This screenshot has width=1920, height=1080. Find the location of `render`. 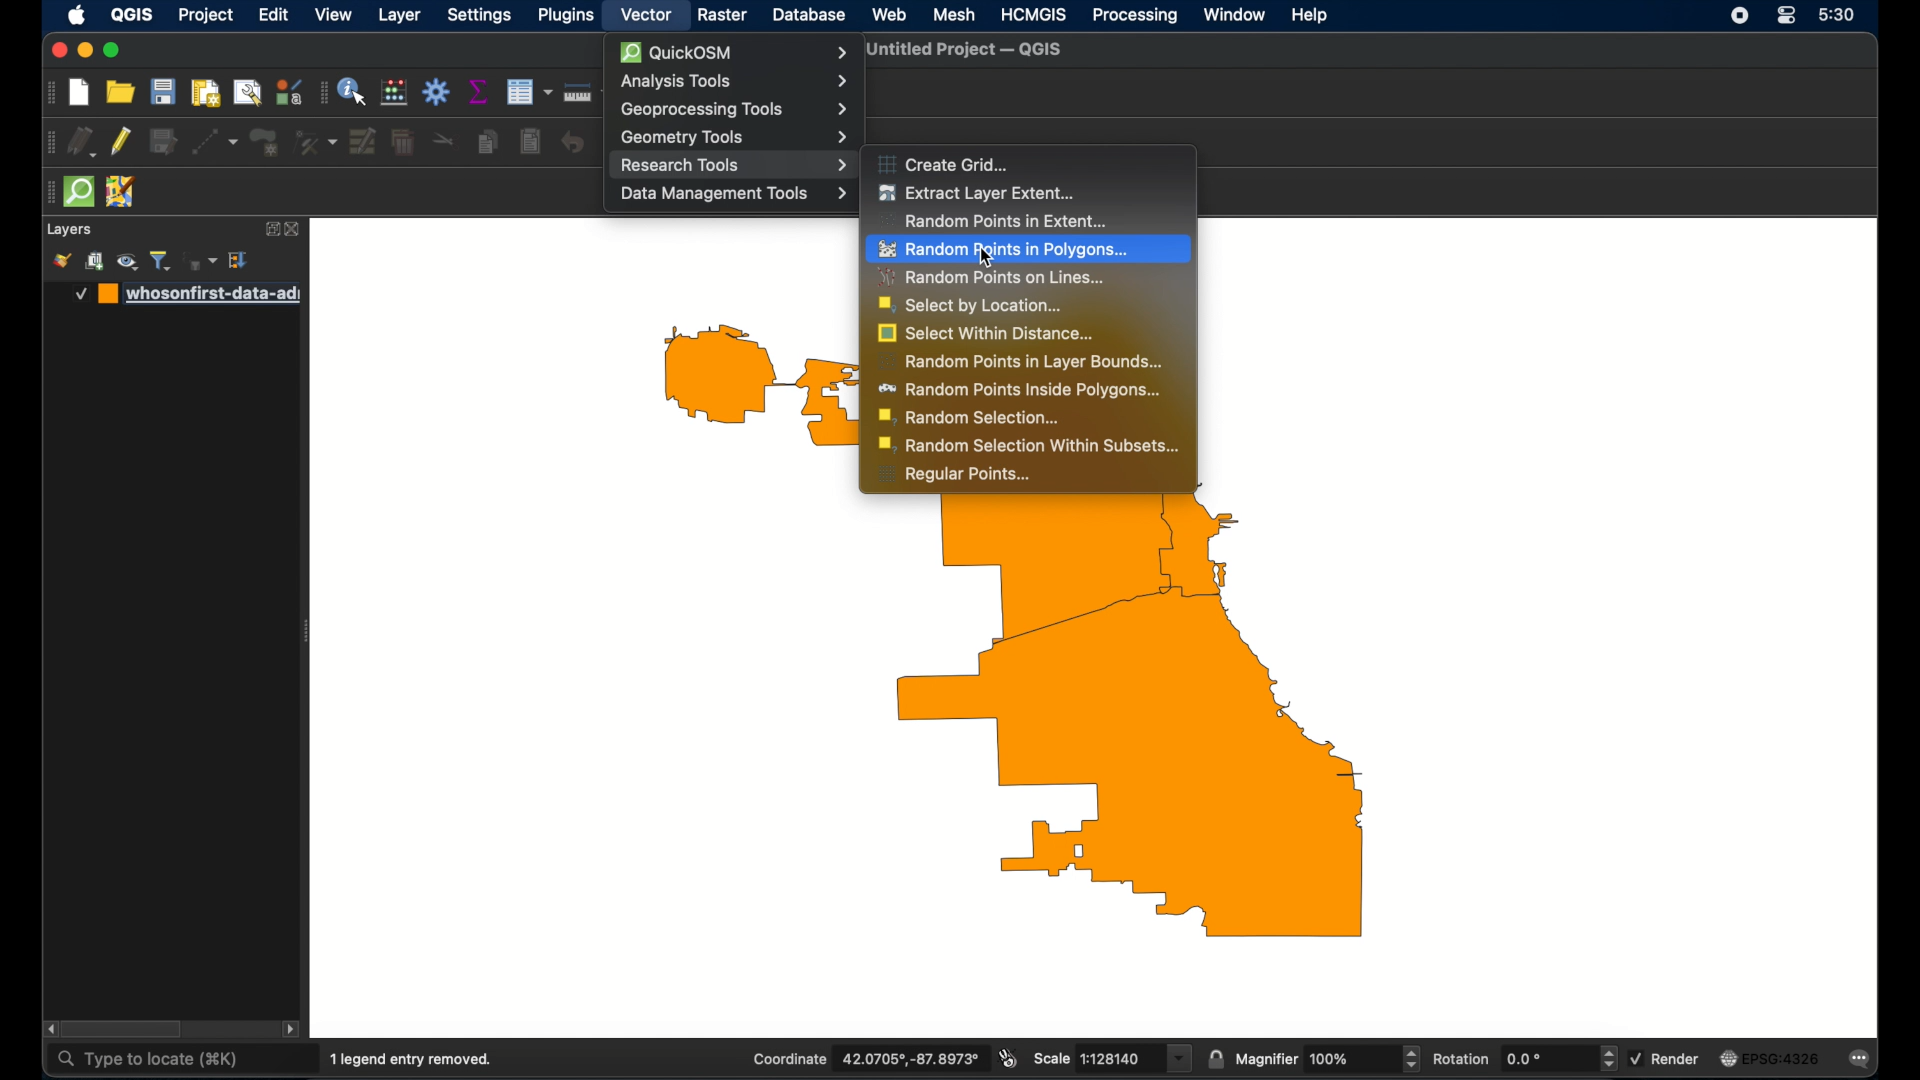

render is located at coordinates (1664, 1059).